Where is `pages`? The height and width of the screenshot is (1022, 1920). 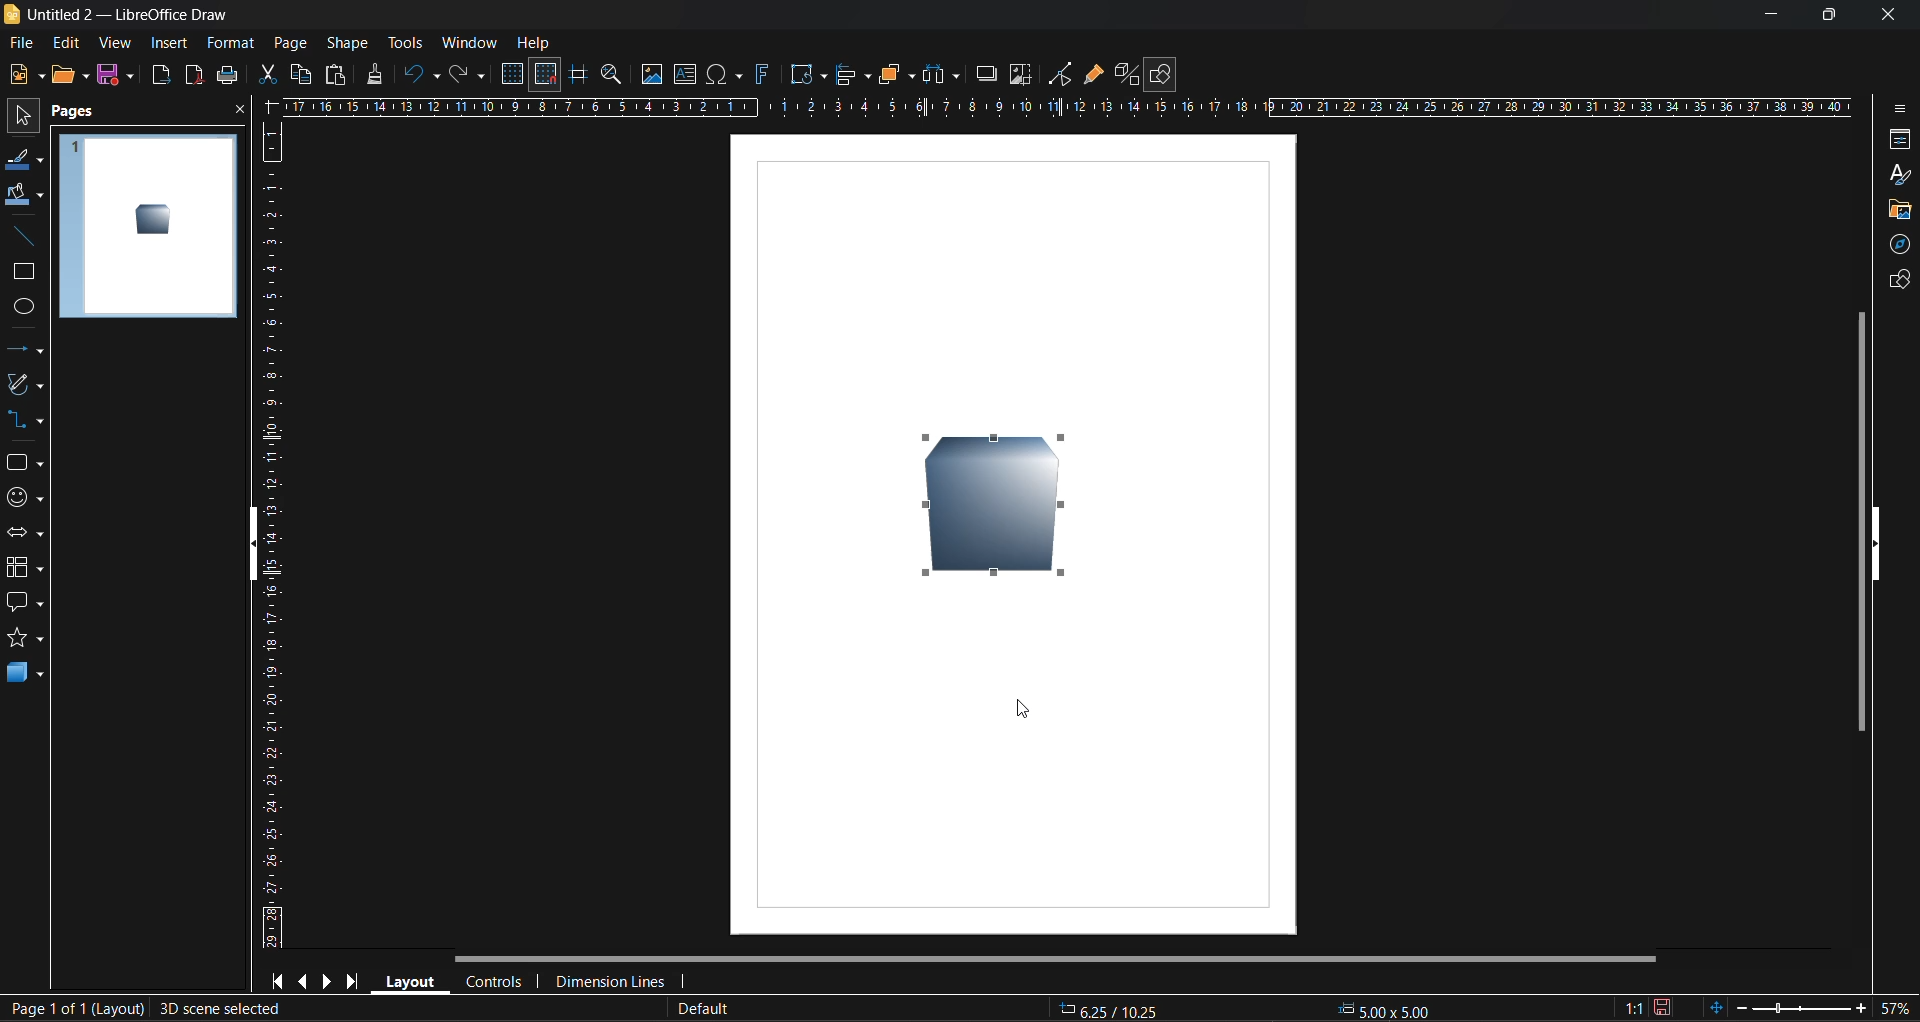 pages is located at coordinates (79, 112).